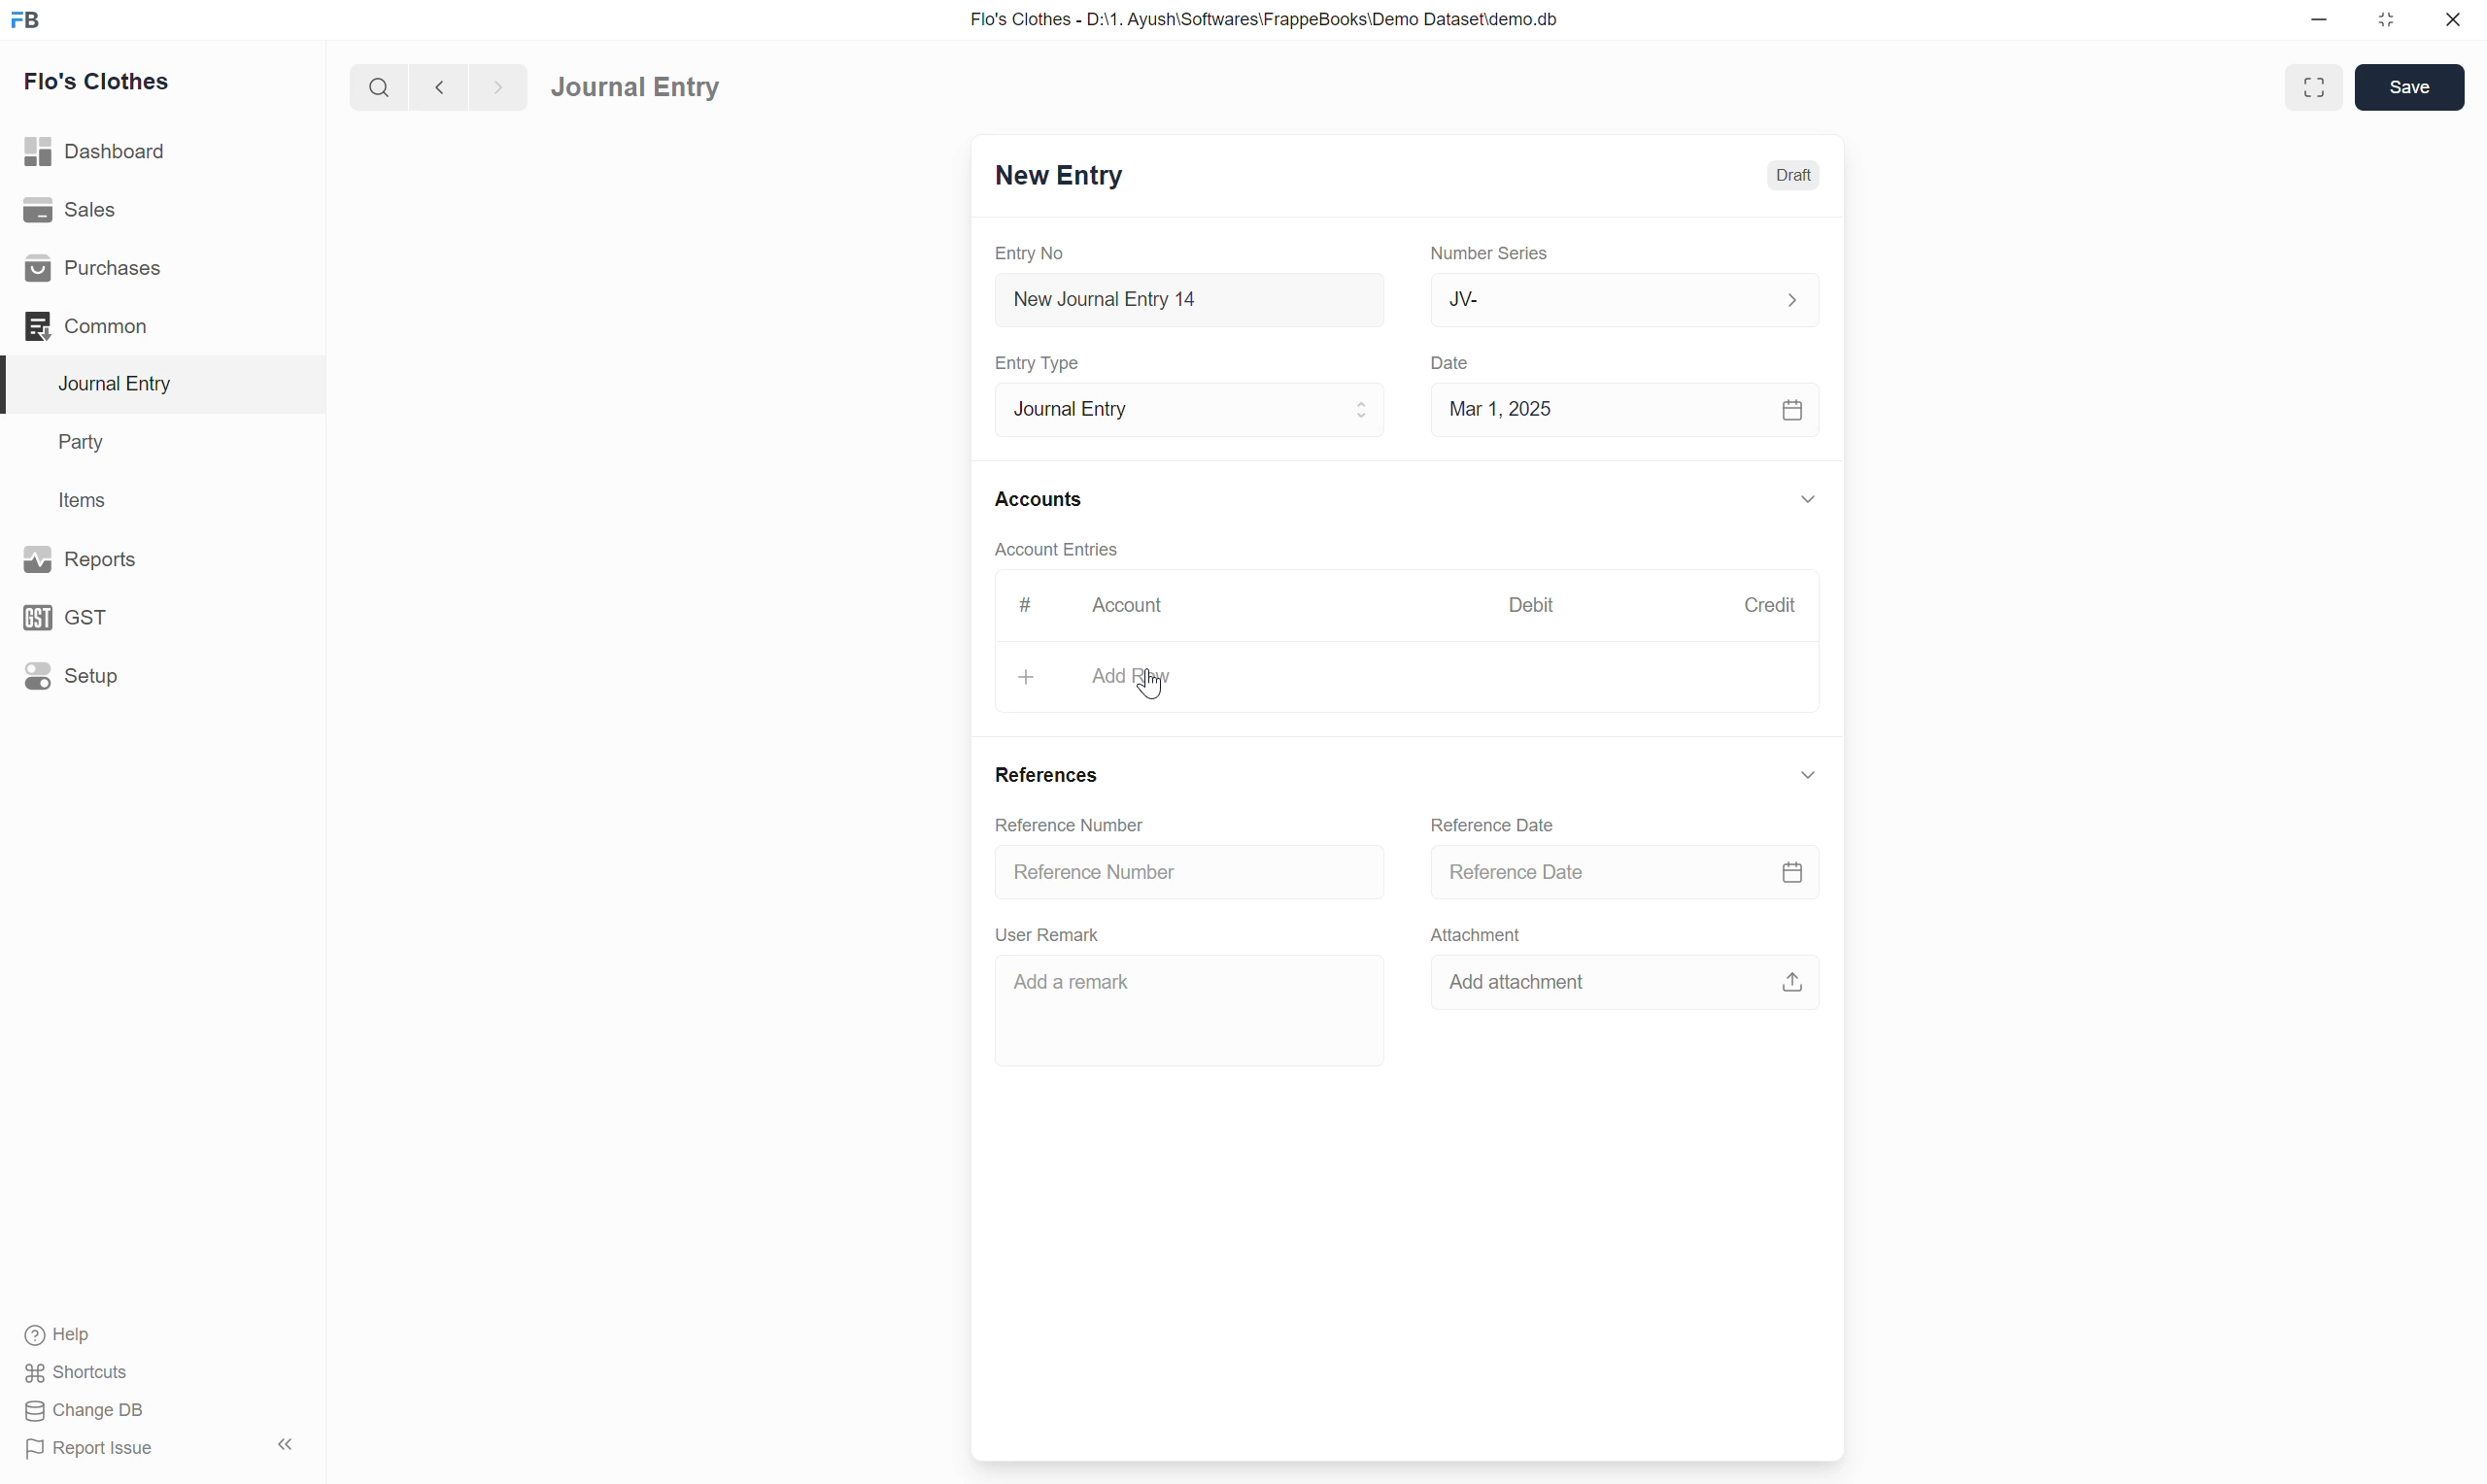  I want to click on Journal Entry, so click(635, 88).